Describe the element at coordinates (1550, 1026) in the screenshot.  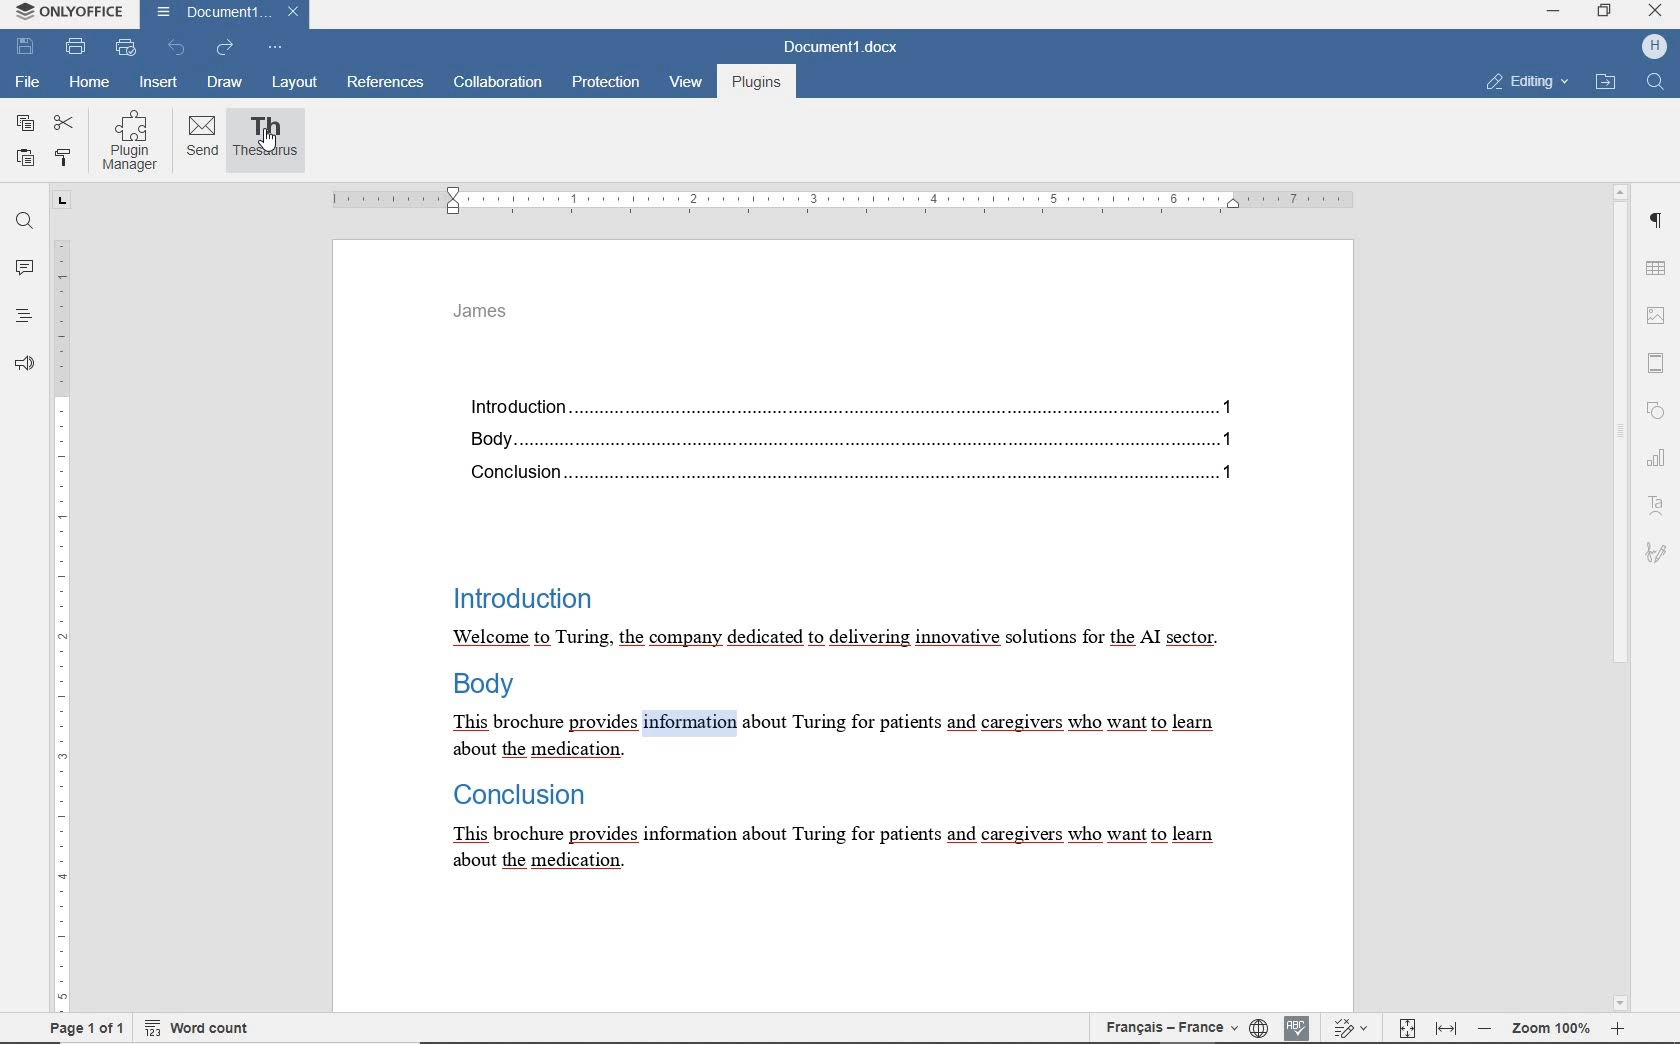
I see `ZOOM 100%` at that location.